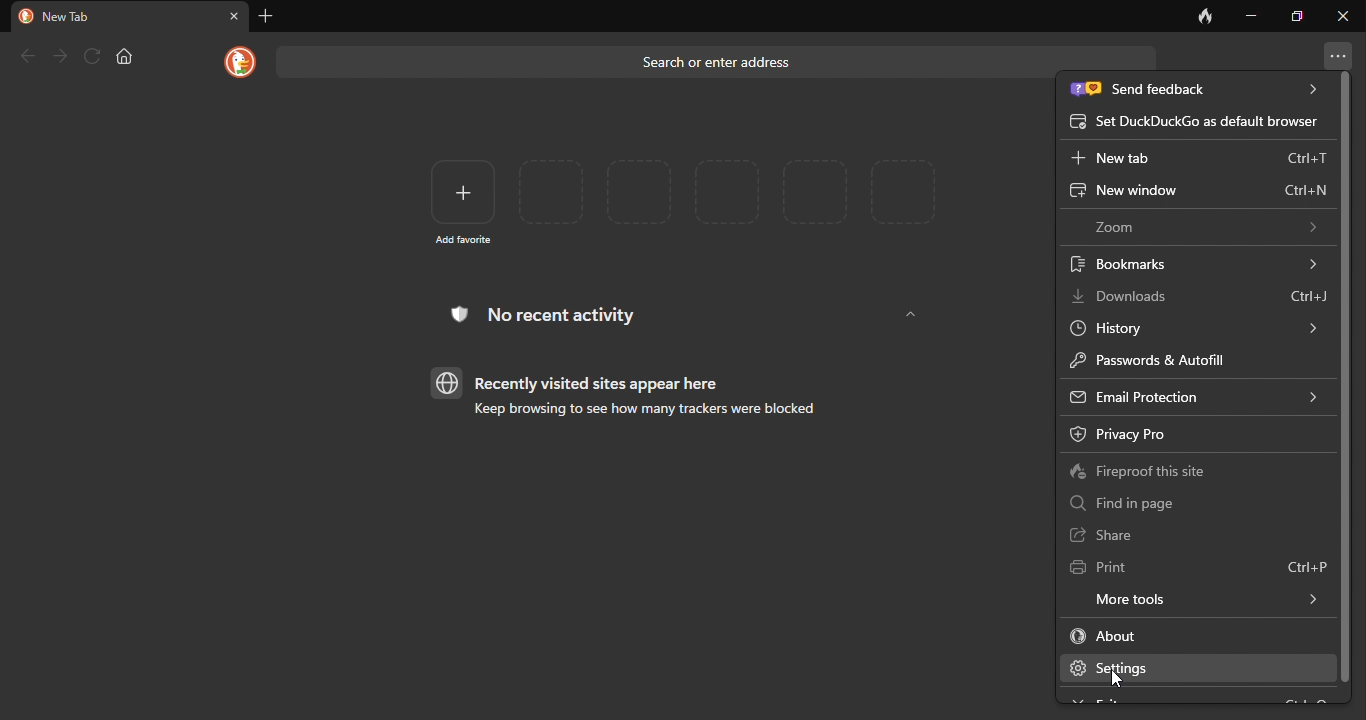  Describe the element at coordinates (58, 53) in the screenshot. I see `forward` at that location.